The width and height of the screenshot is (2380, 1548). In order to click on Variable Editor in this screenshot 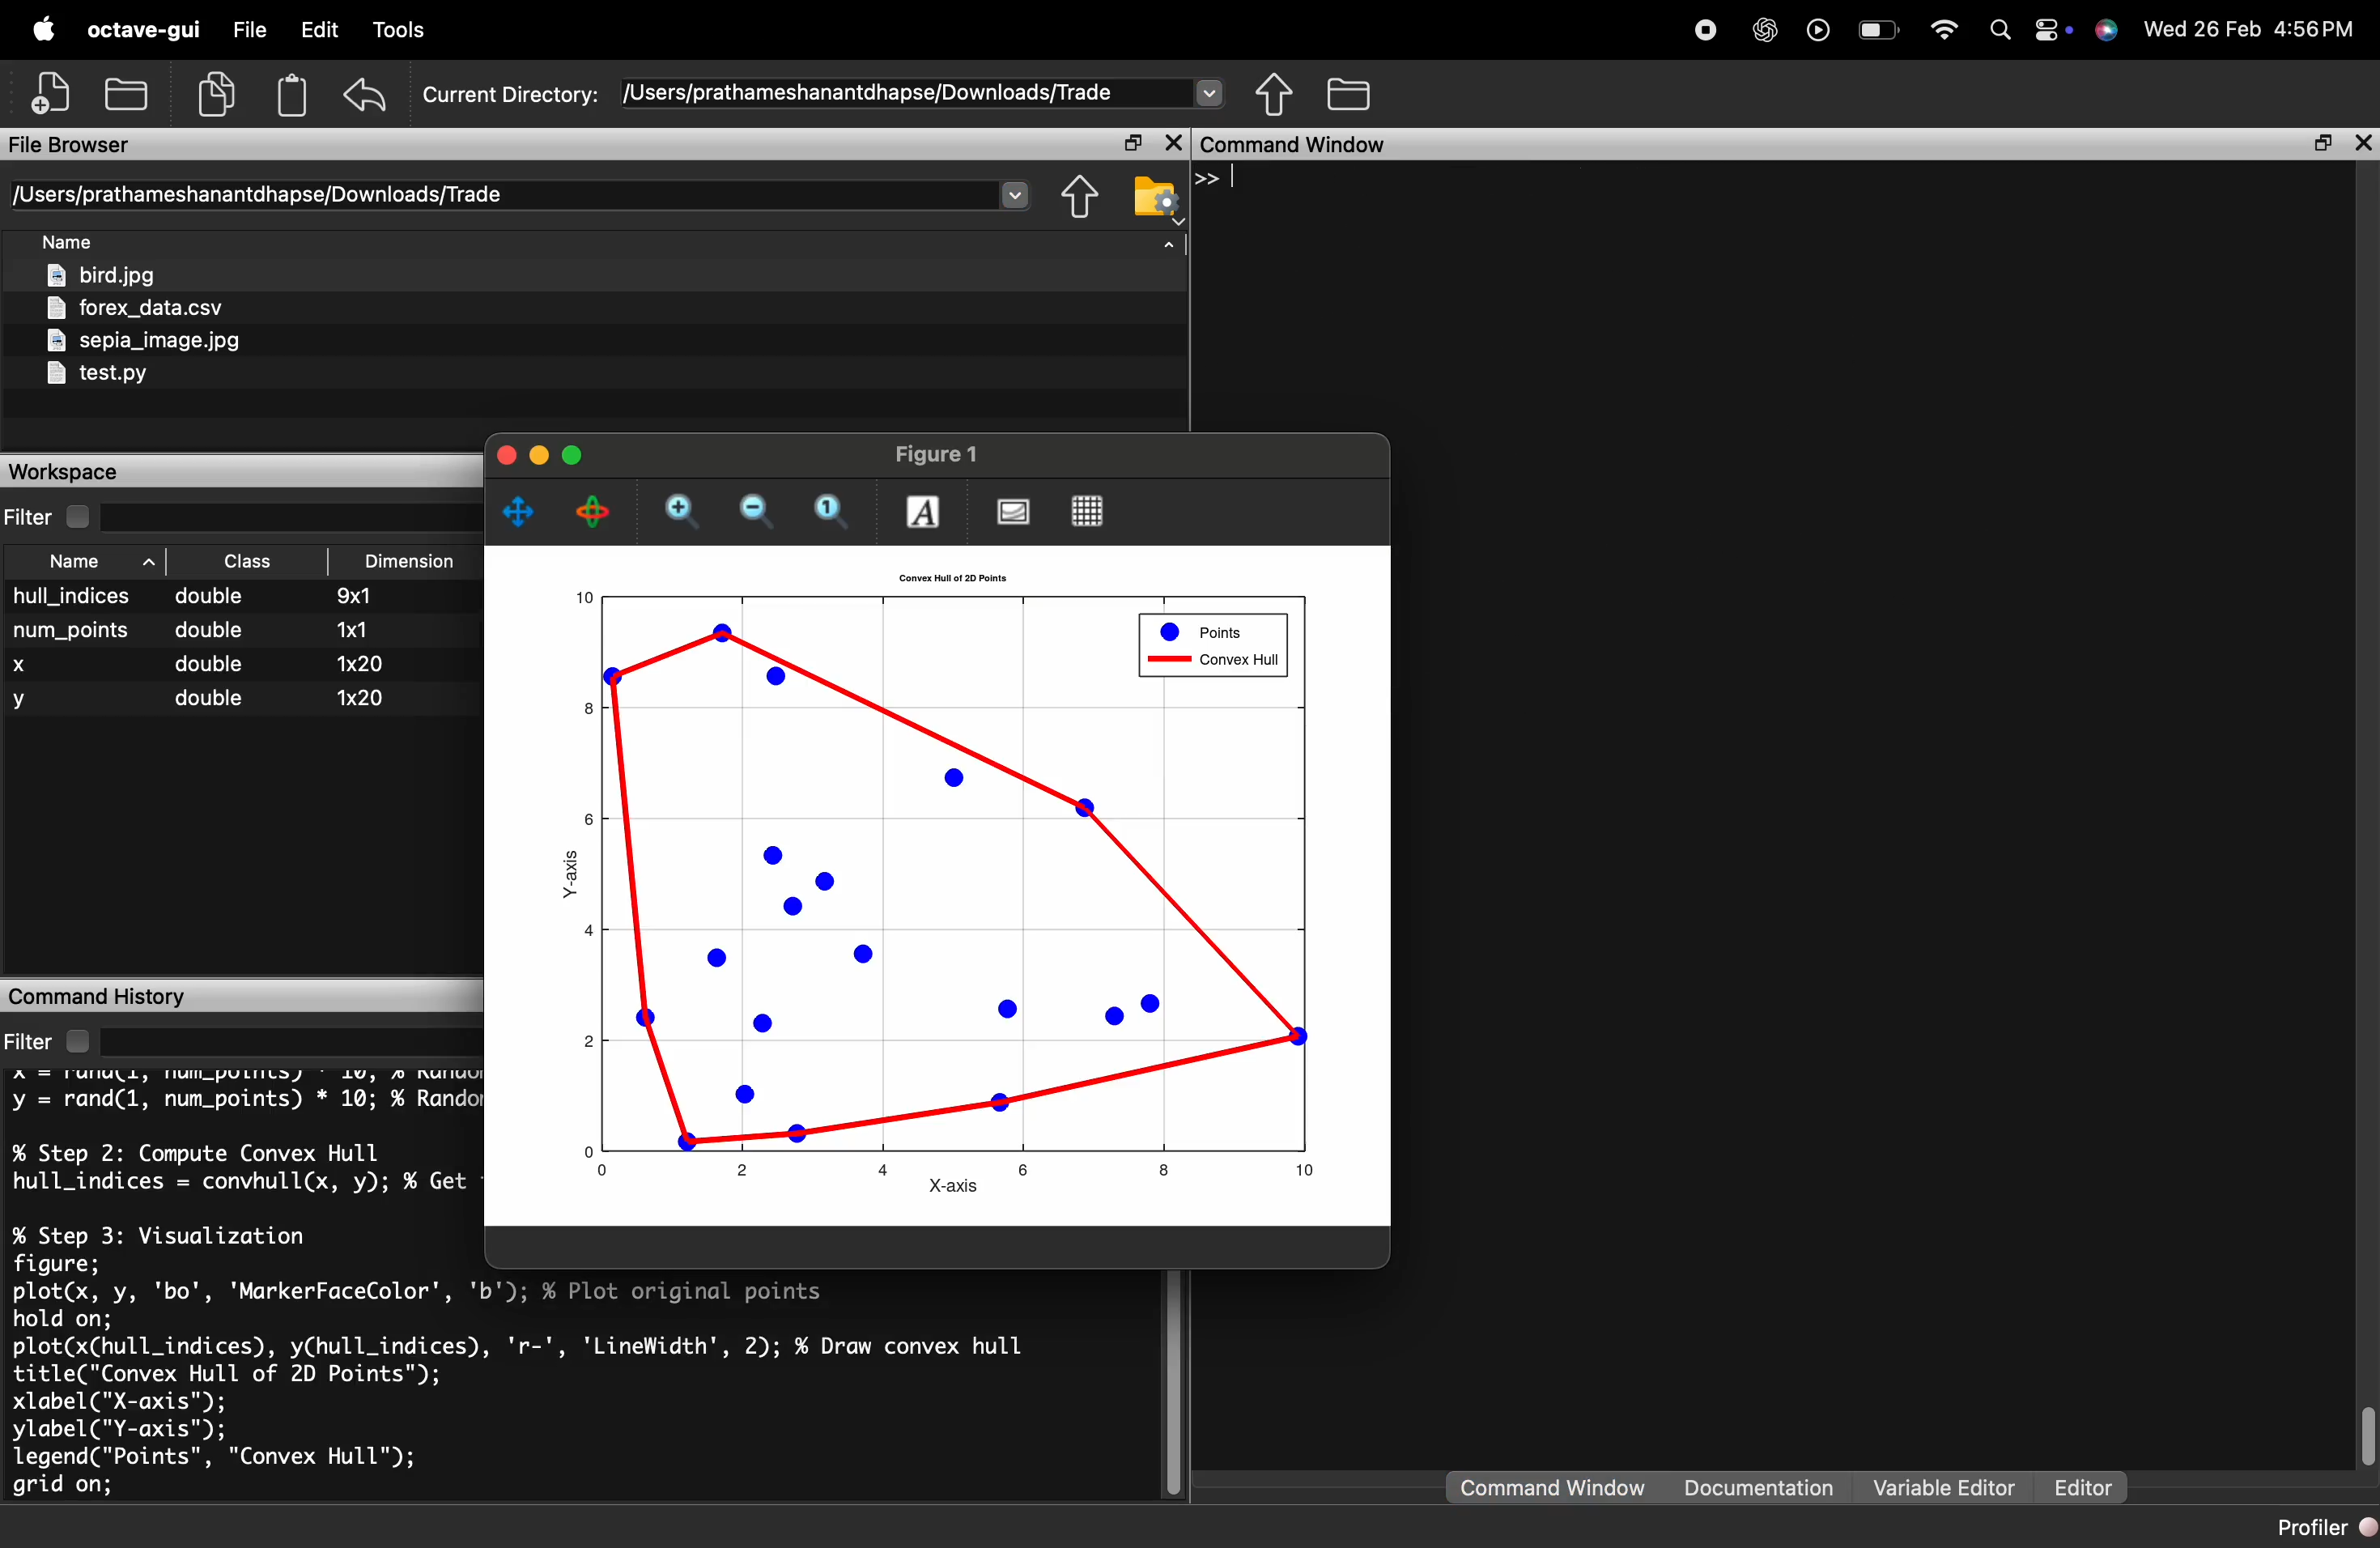, I will do `click(1943, 1488)`.